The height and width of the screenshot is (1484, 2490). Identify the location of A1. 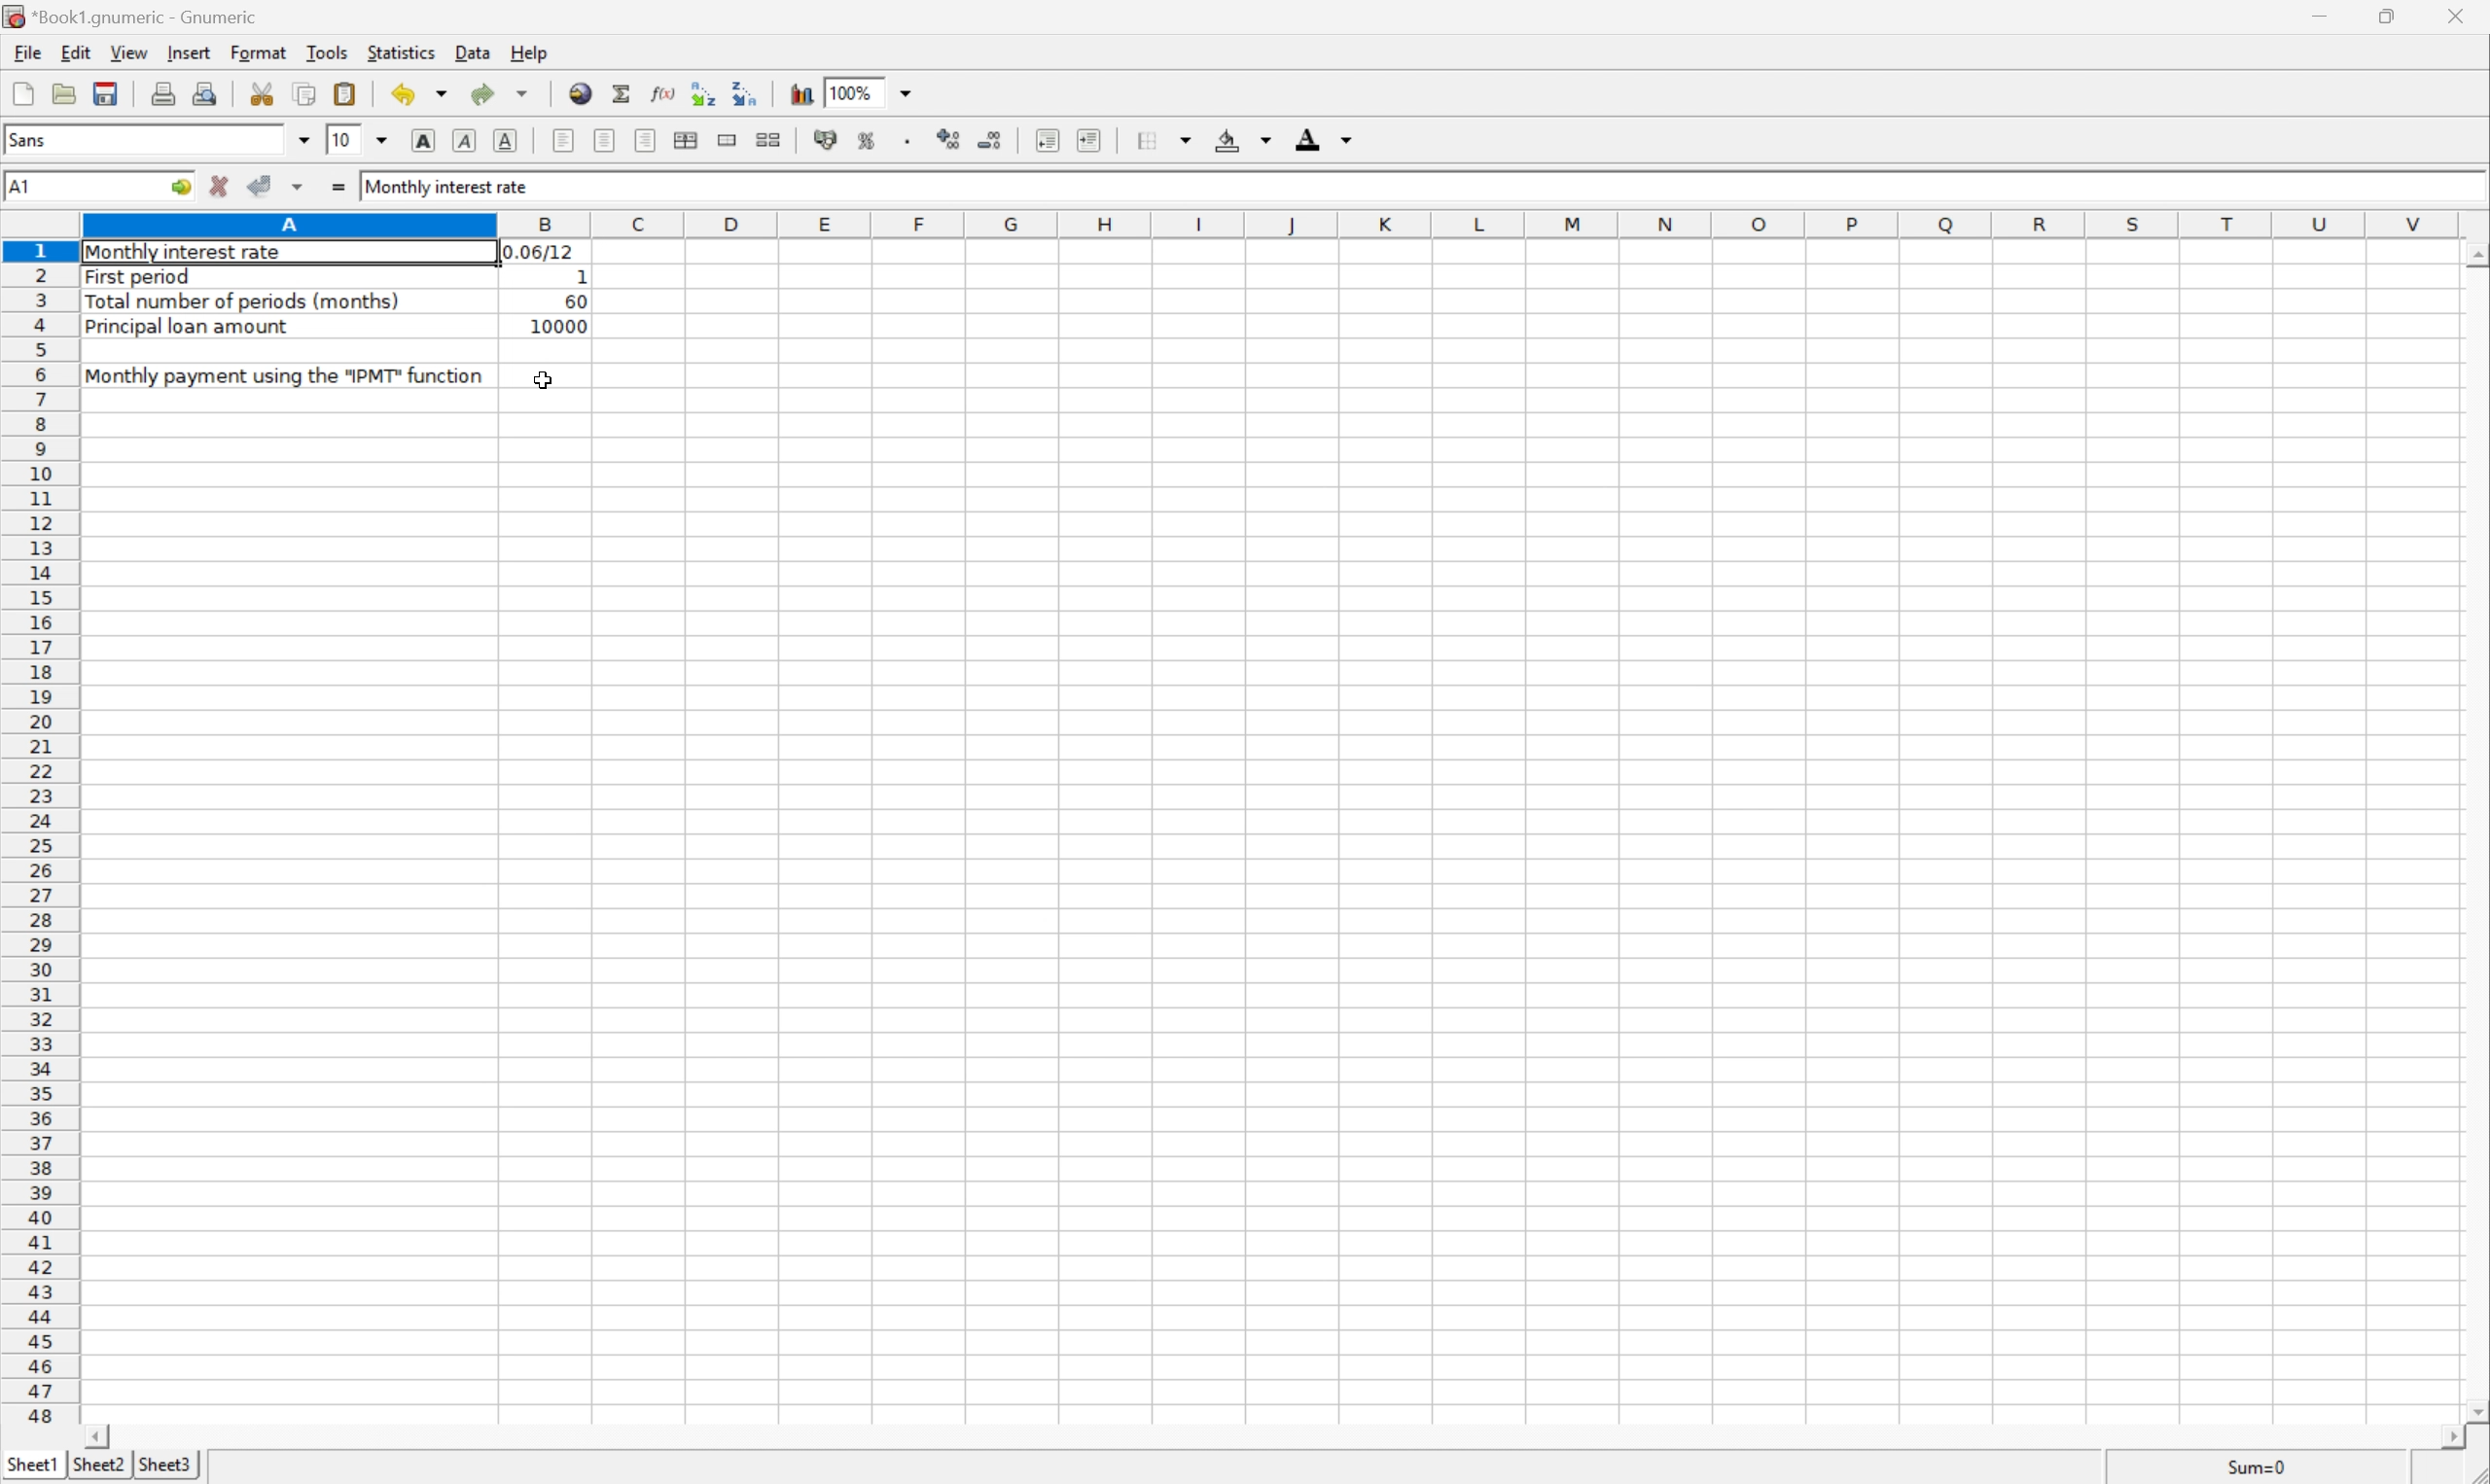
(37, 186).